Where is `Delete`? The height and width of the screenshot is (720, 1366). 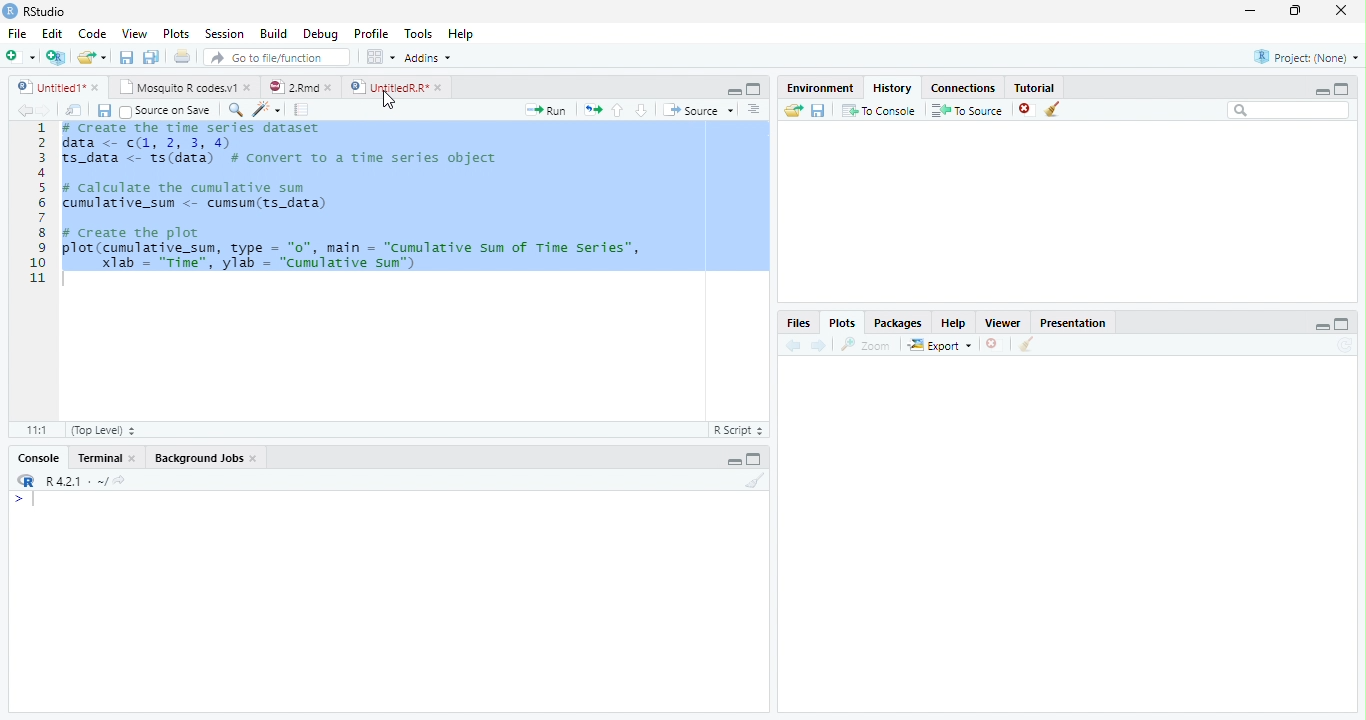 Delete is located at coordinates (1023, 108).